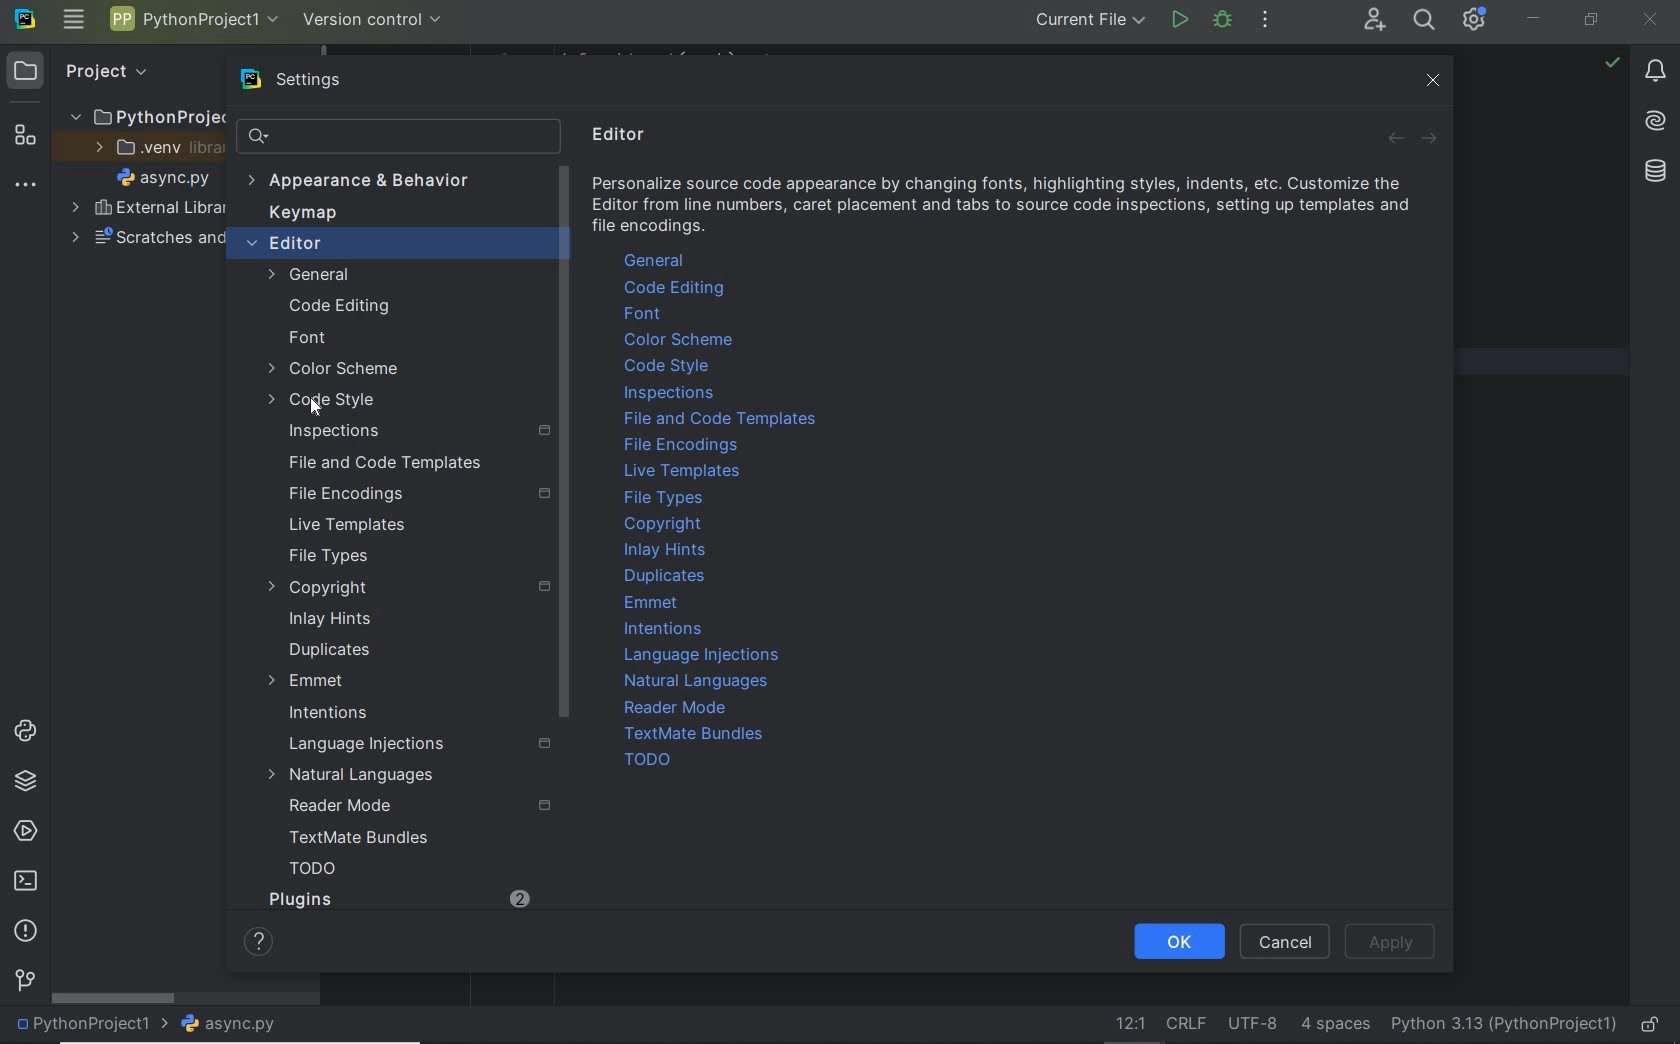 Image resolution: width=1680 pixels, height=1044 pixels. What do you see at coordinates (1178, 19) in the screenshot?
I see `run` at bounding box center [1178, 19].